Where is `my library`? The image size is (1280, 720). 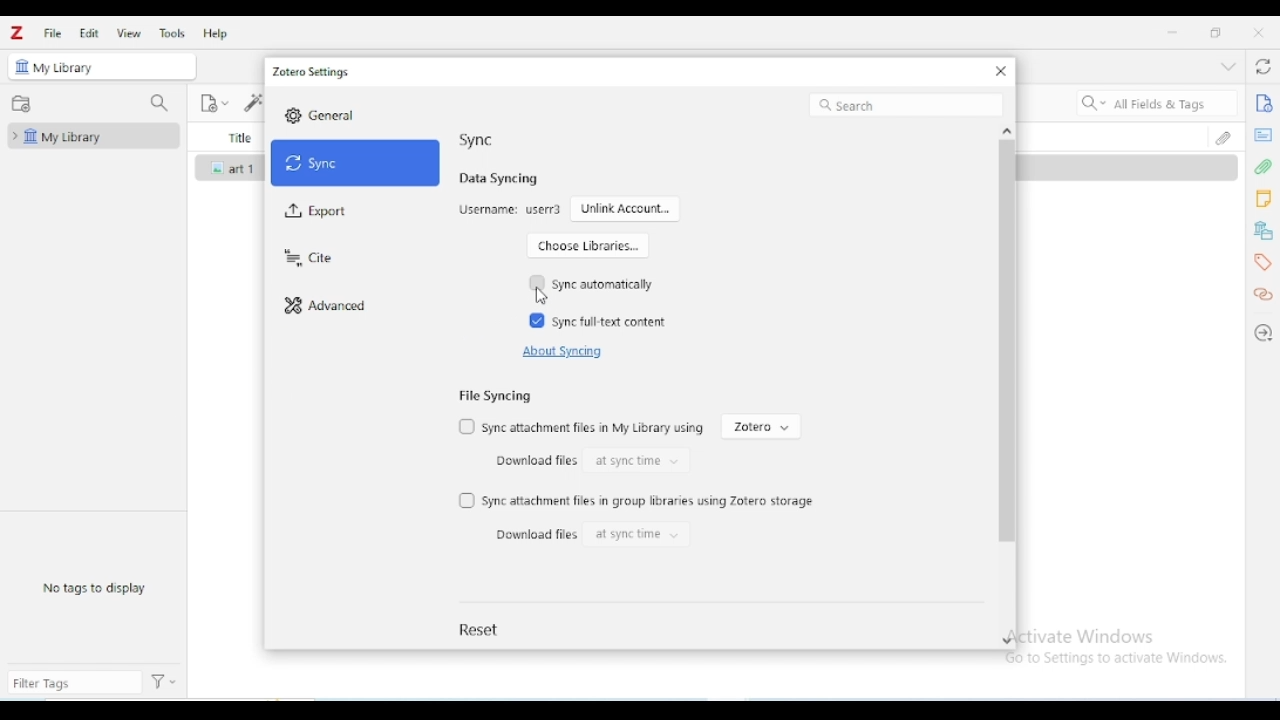
my library is located at coordinates (91, 136).